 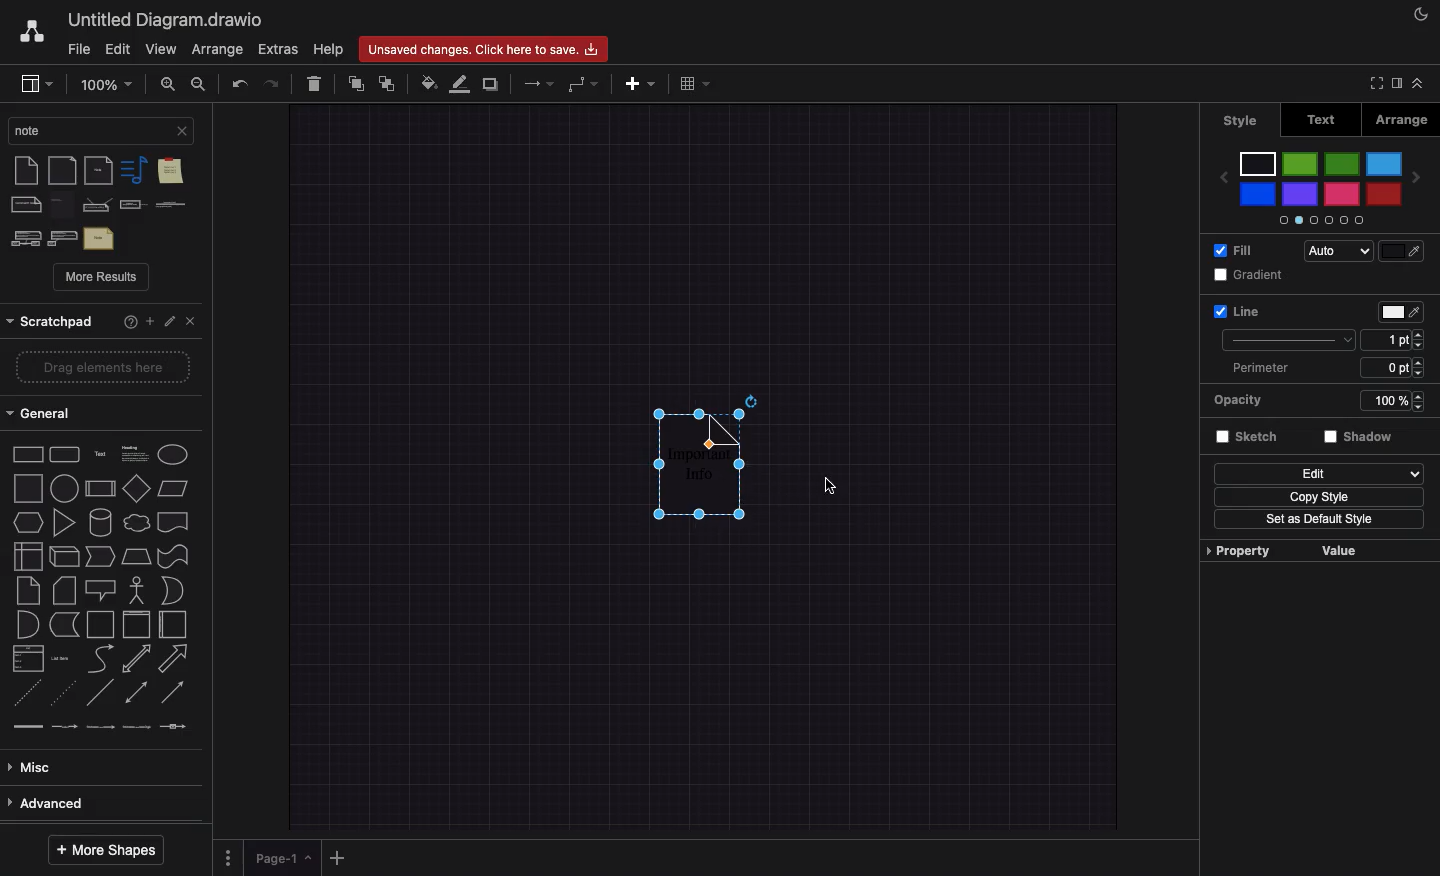 What do you see at coordinates (64, 557) in the screenshot?
I see `cube` at bounding box center [64, 557].